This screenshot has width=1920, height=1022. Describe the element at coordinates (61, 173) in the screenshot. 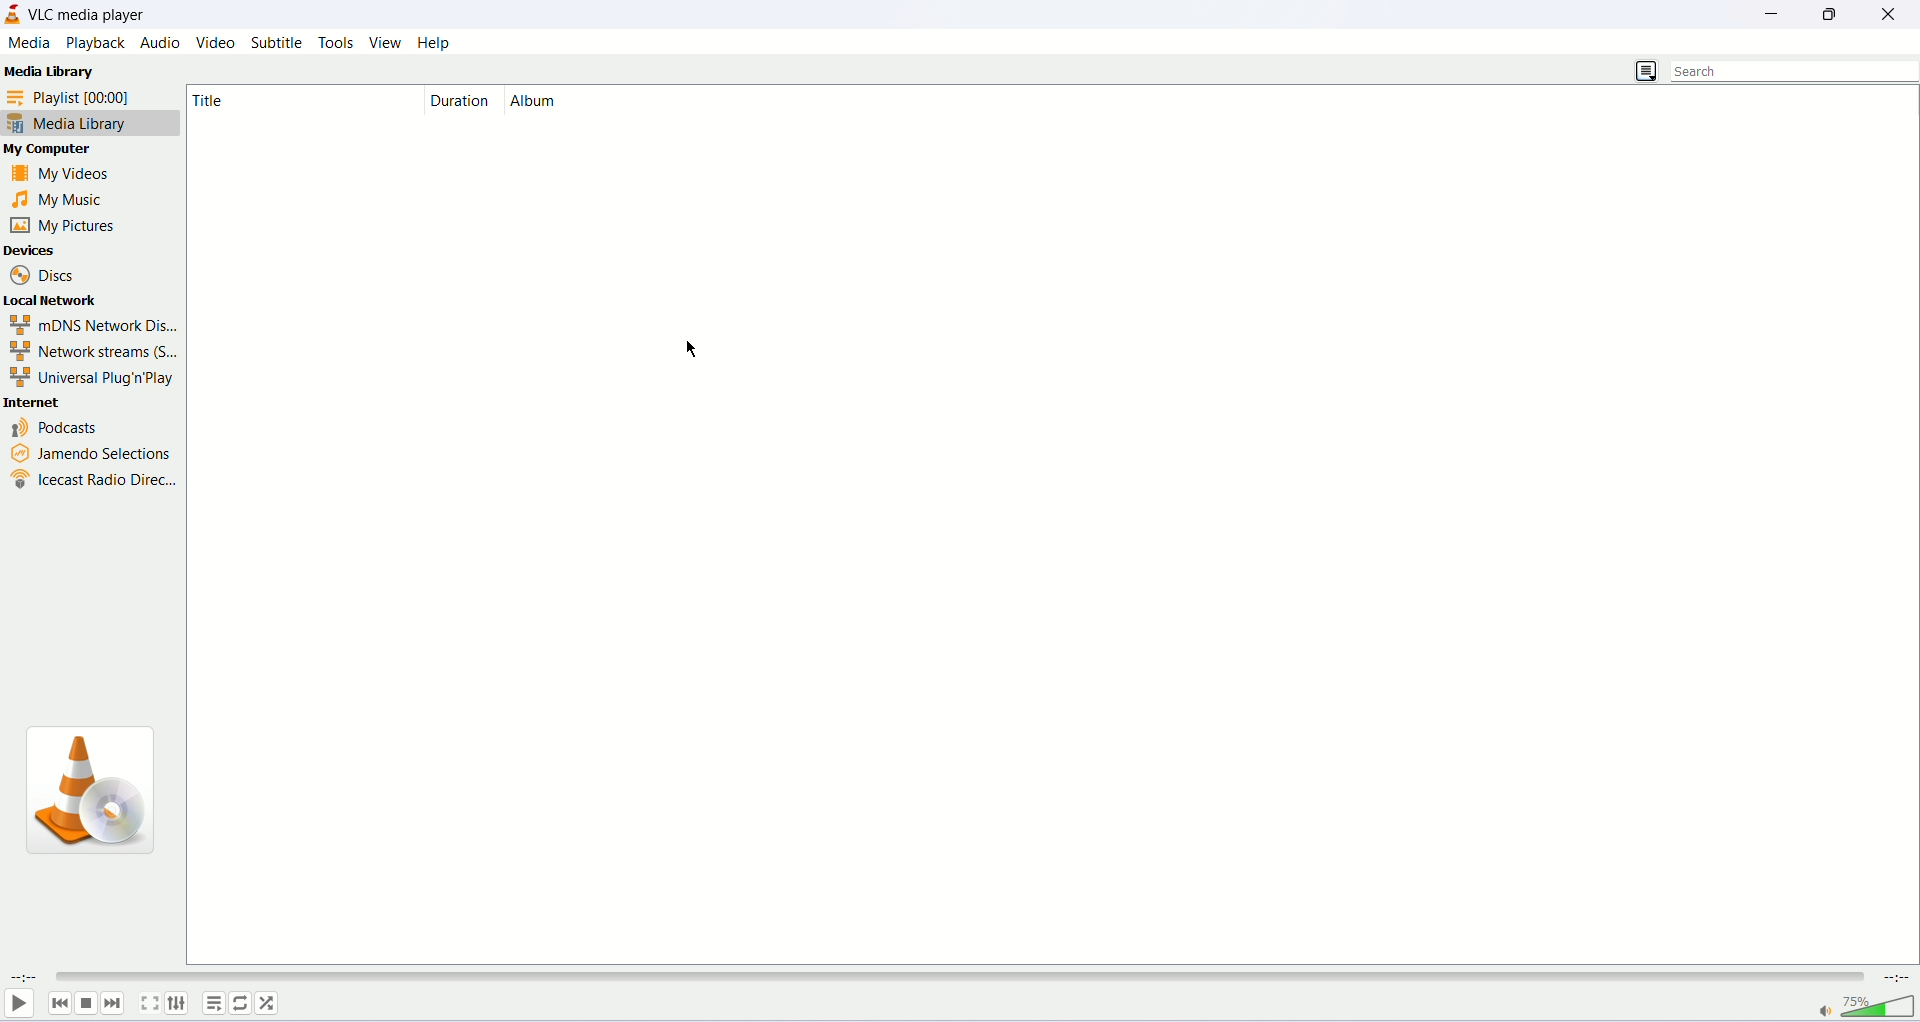

I see `my videos` at that location.